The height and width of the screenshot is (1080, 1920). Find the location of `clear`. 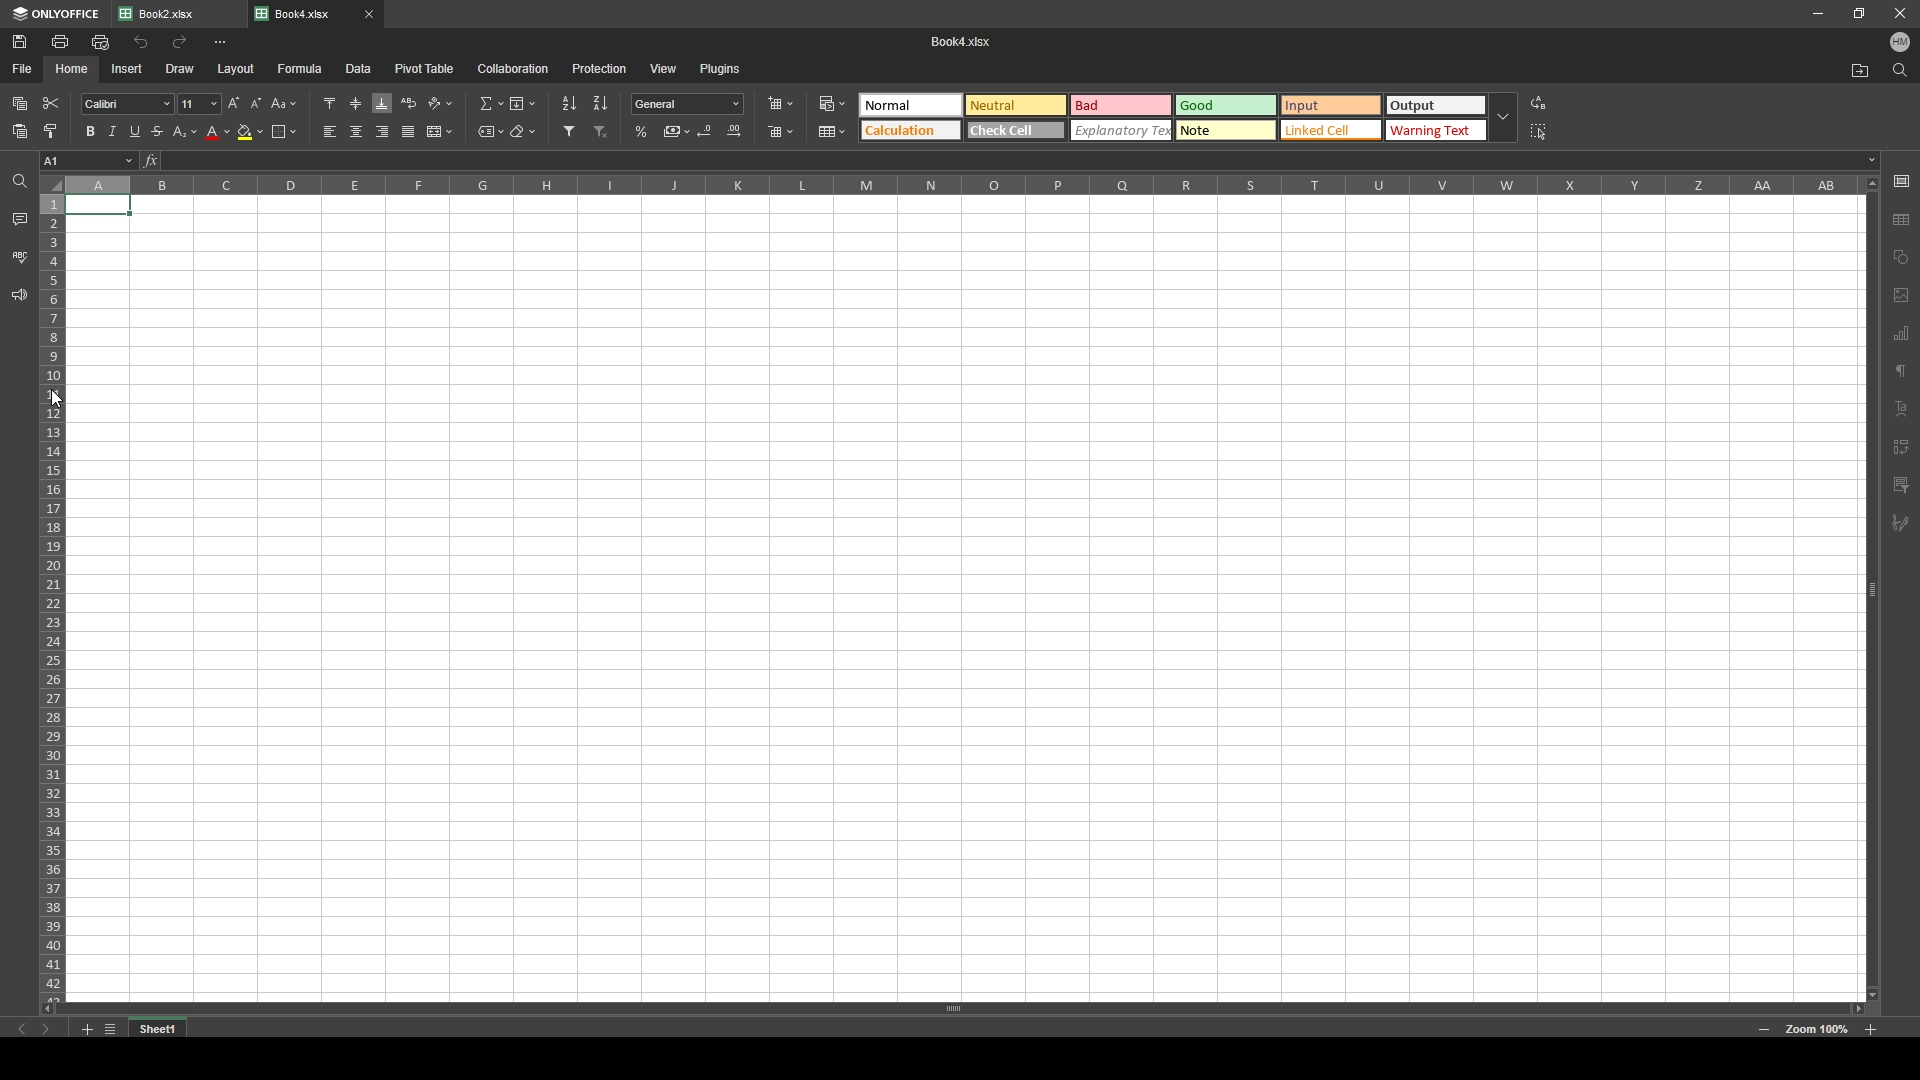

clear is located at coordinates (524, 132).